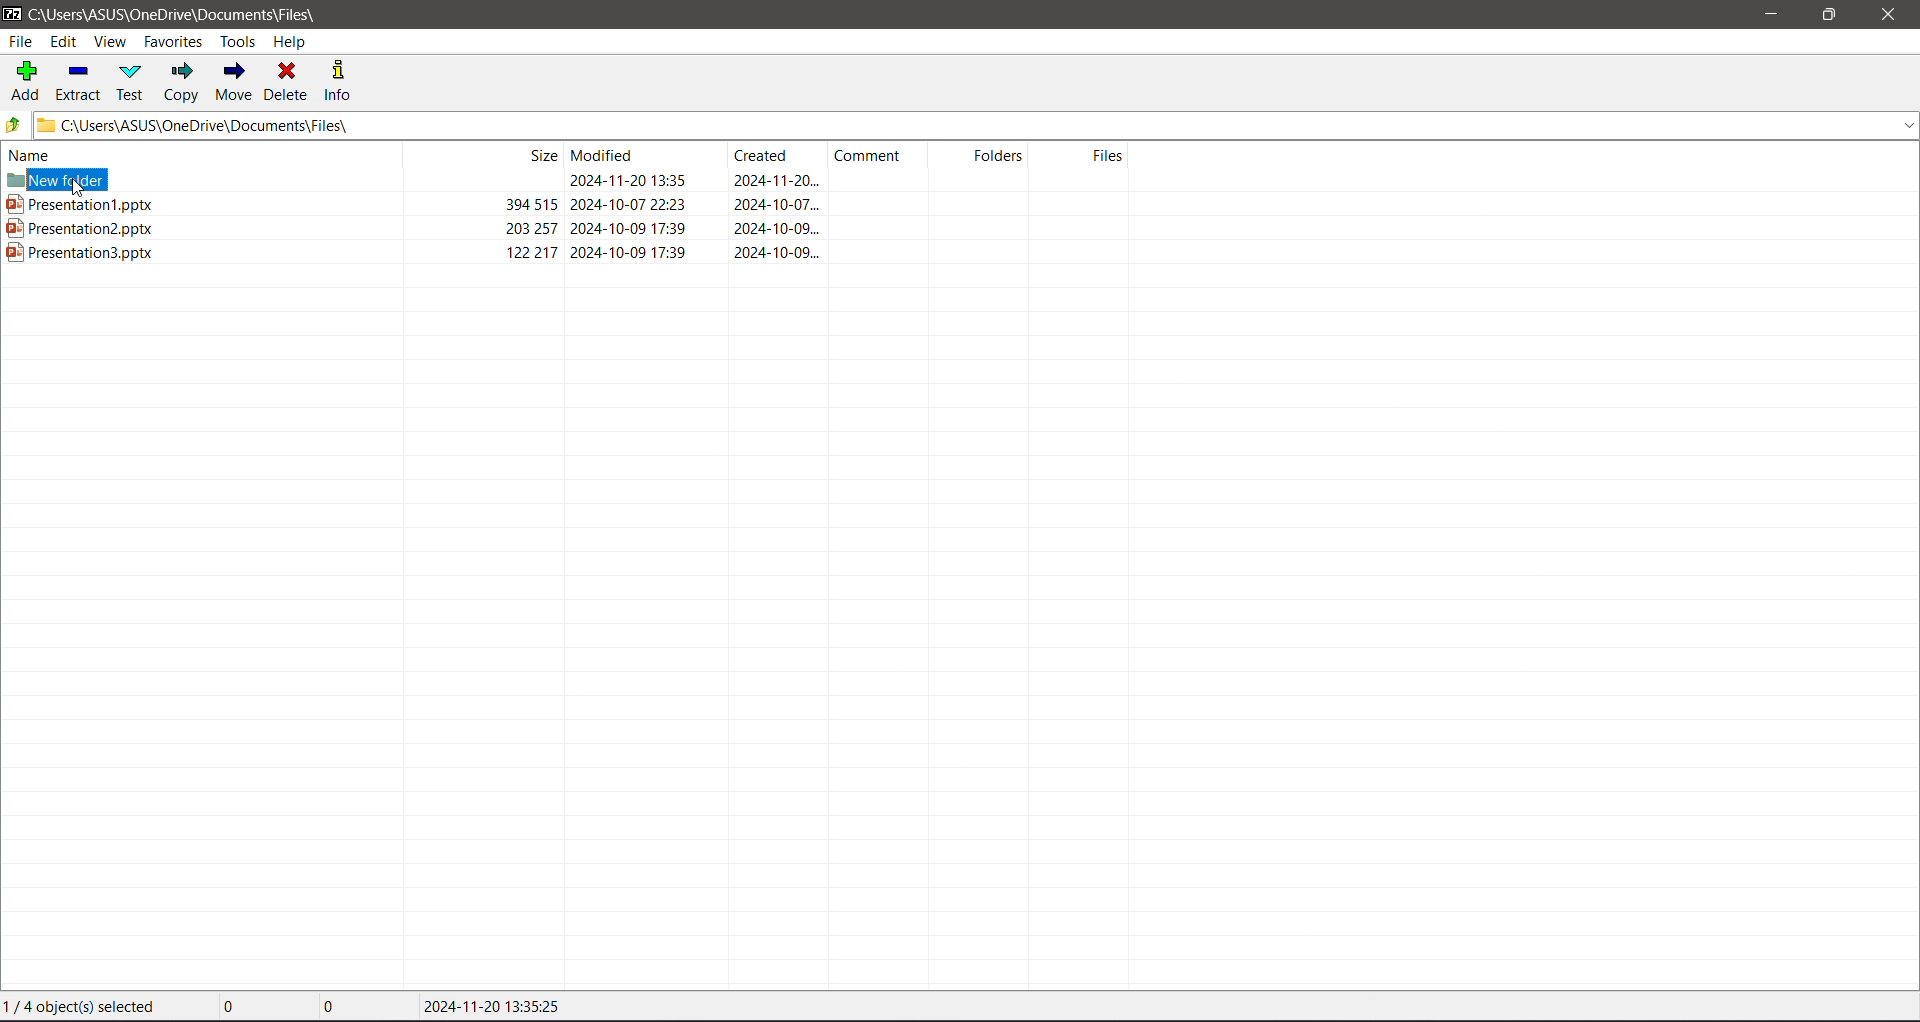  What do you see at coordinates (498, 1007) in the screenshot?
I see `Modified date of the selected file` at bounding box center [498, 1007].